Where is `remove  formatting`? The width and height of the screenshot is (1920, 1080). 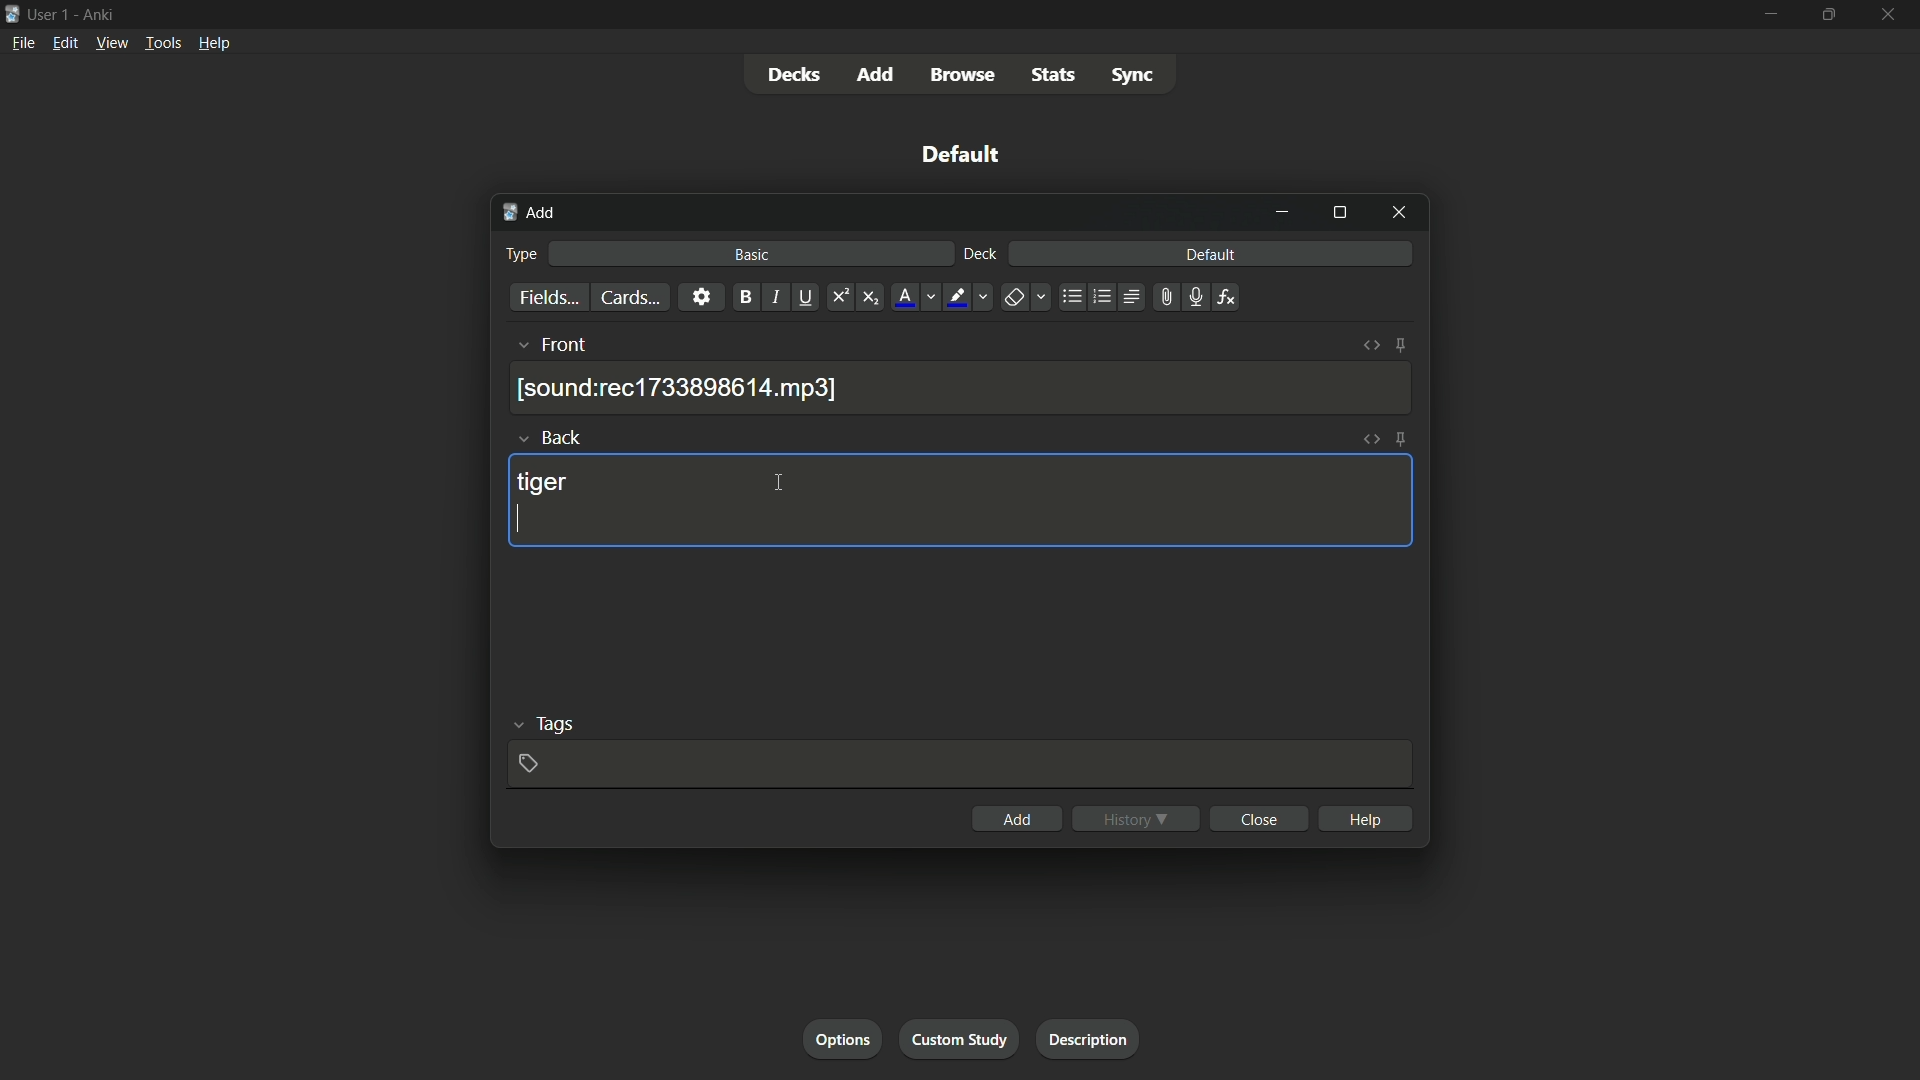
remove  formatting is located at coordinates (1013, 298).